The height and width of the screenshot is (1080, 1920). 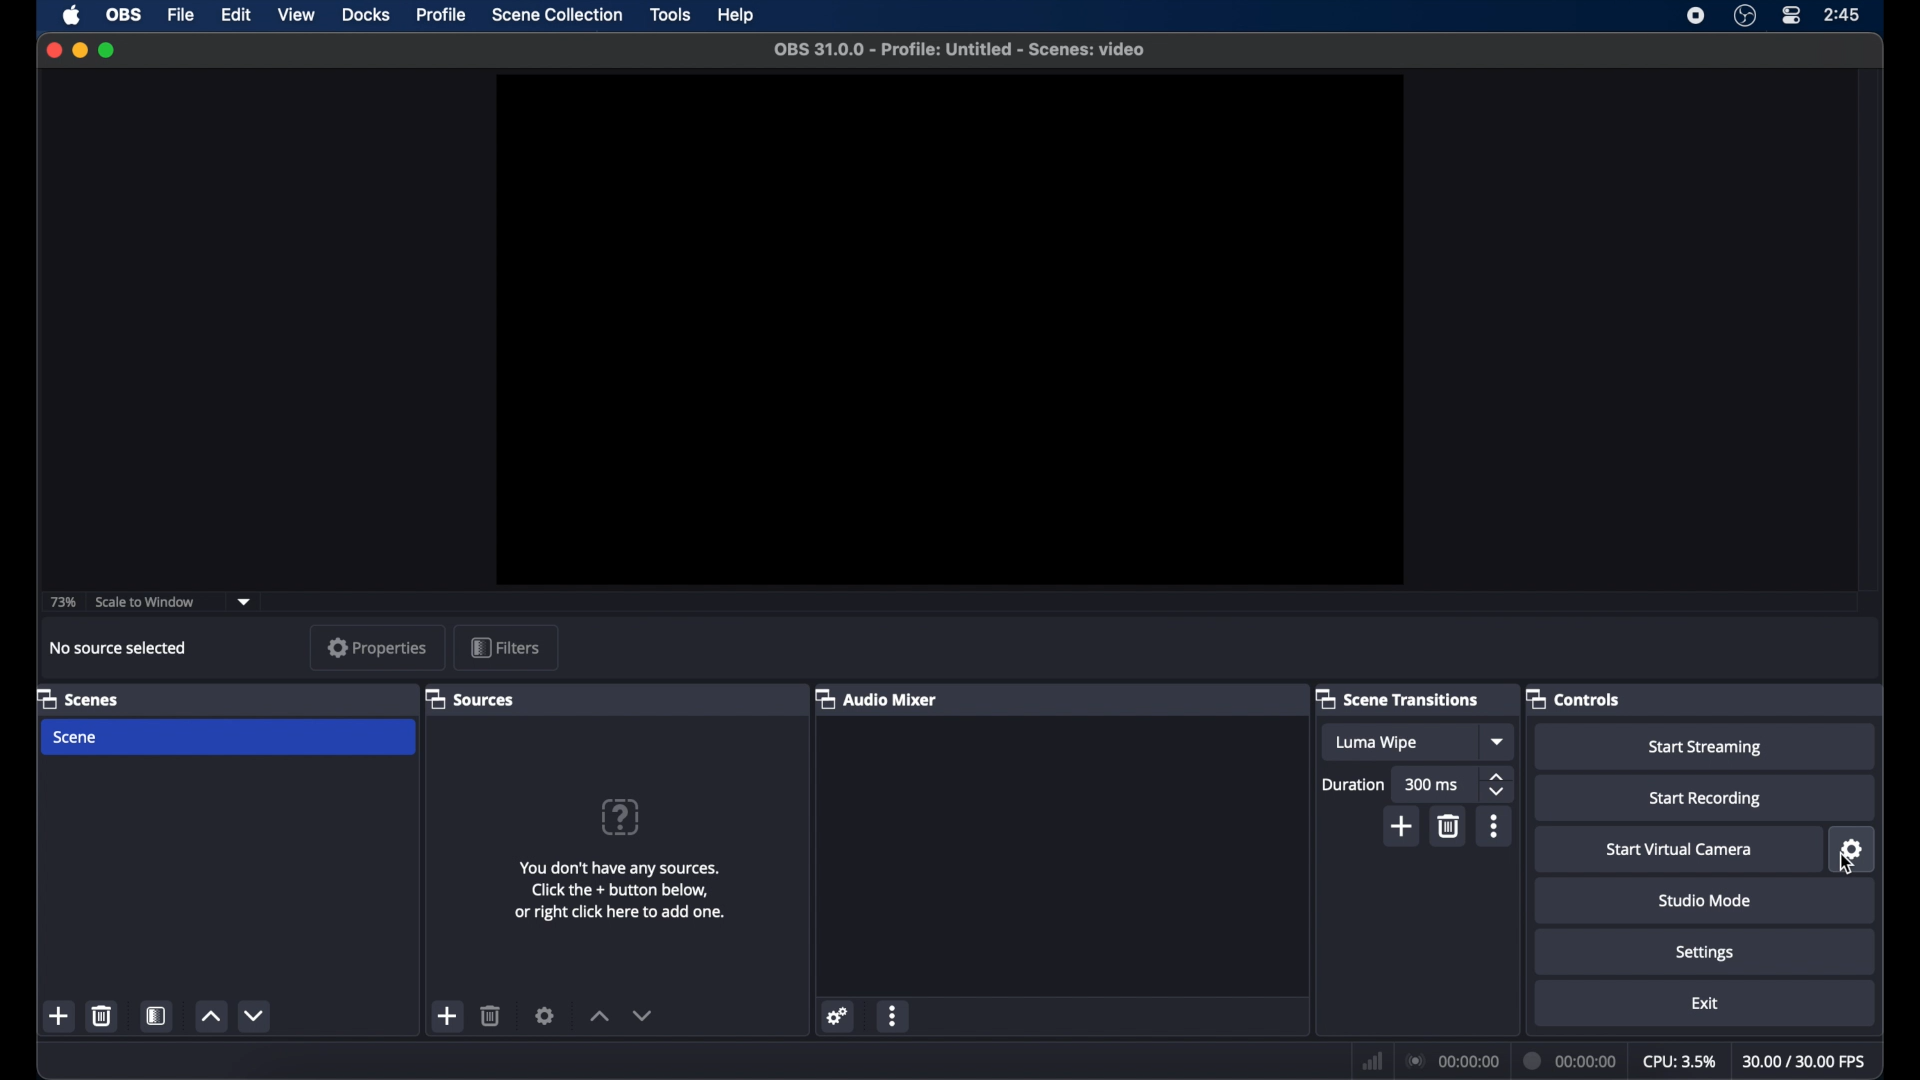 I want to click on studio mode, so click(x=1705, y=900).